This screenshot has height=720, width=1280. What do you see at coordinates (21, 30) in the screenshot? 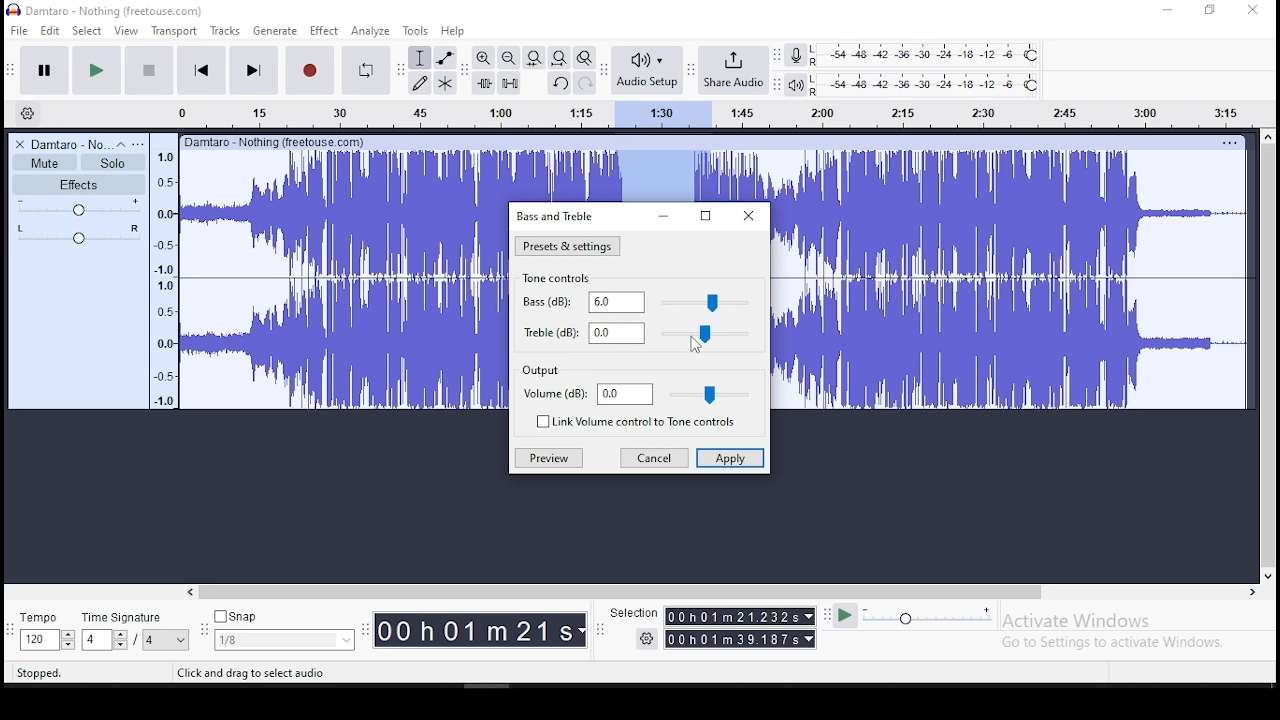
I see `file` at bounding box center [21, 30].